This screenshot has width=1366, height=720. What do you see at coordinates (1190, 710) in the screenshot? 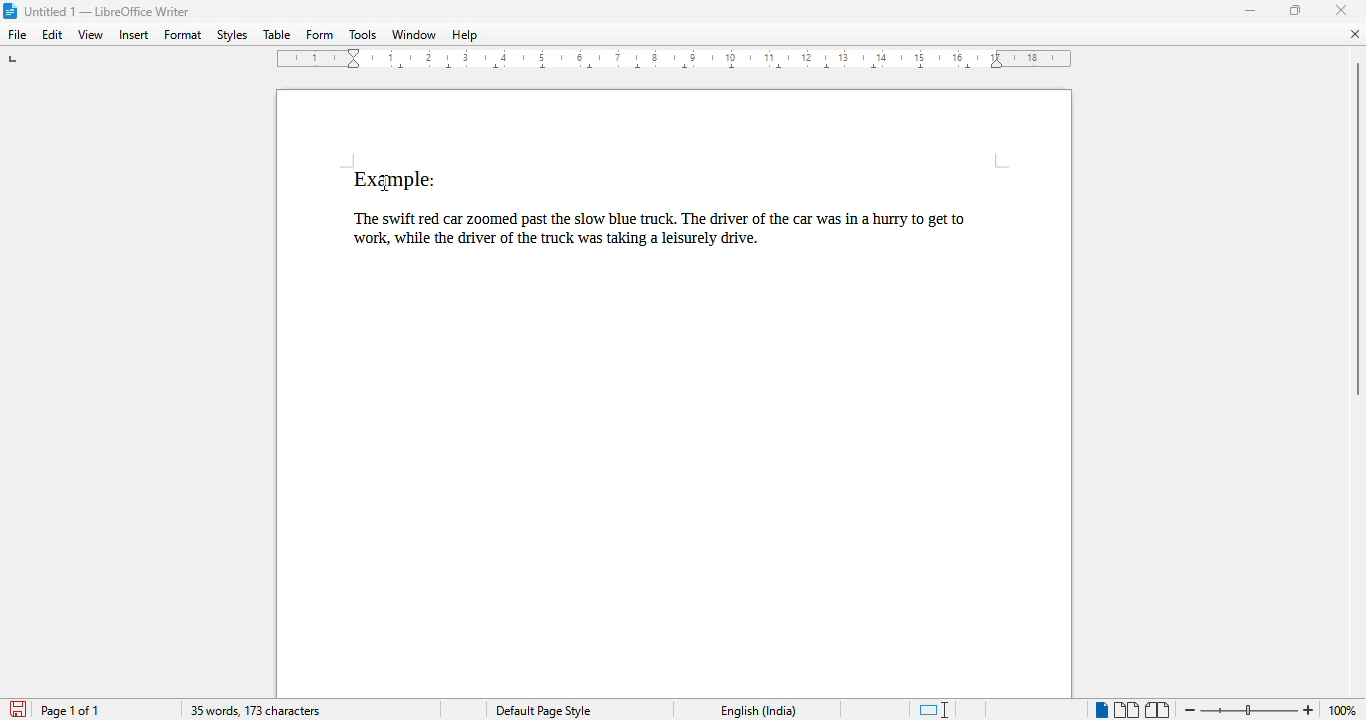
I see `zoom out` at bounding box center [1190, 710].